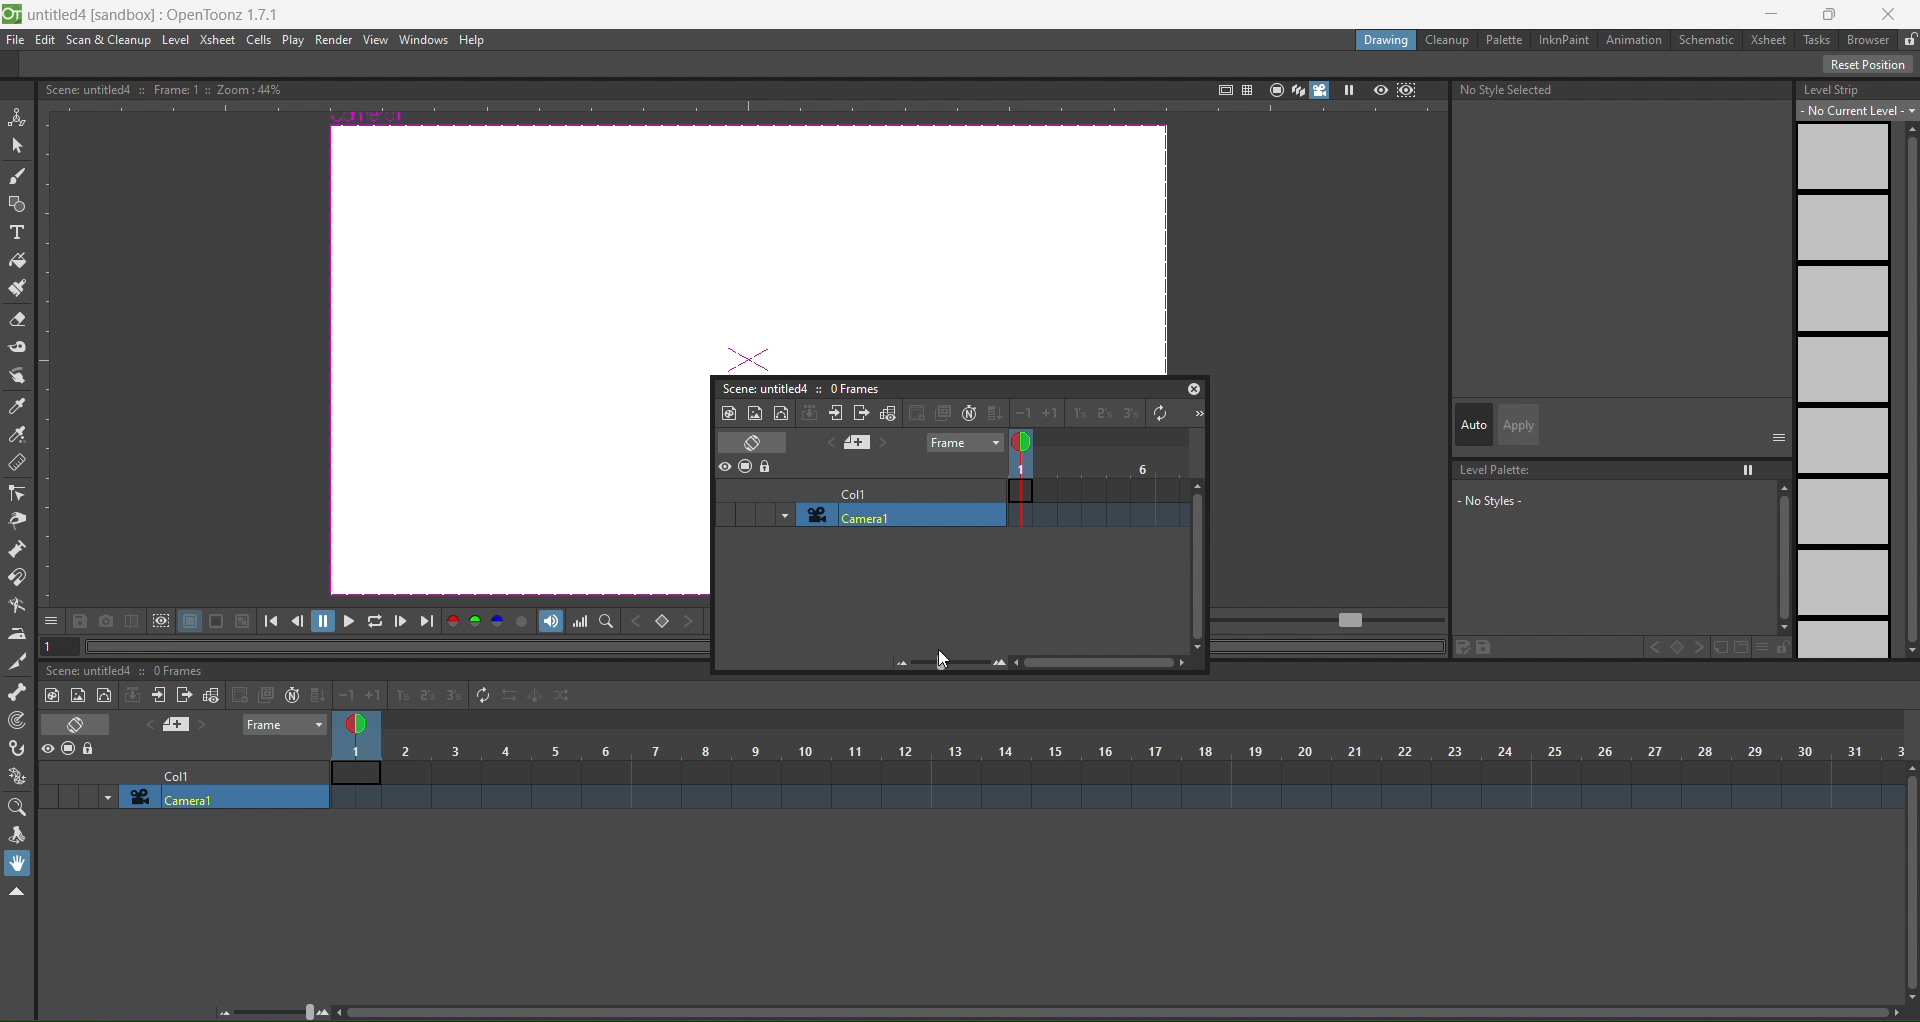 This screenshot has width=1920, height=1022. Describe the element at coordinates (508, 697) in the screenshot. I see `reverse` at that location.